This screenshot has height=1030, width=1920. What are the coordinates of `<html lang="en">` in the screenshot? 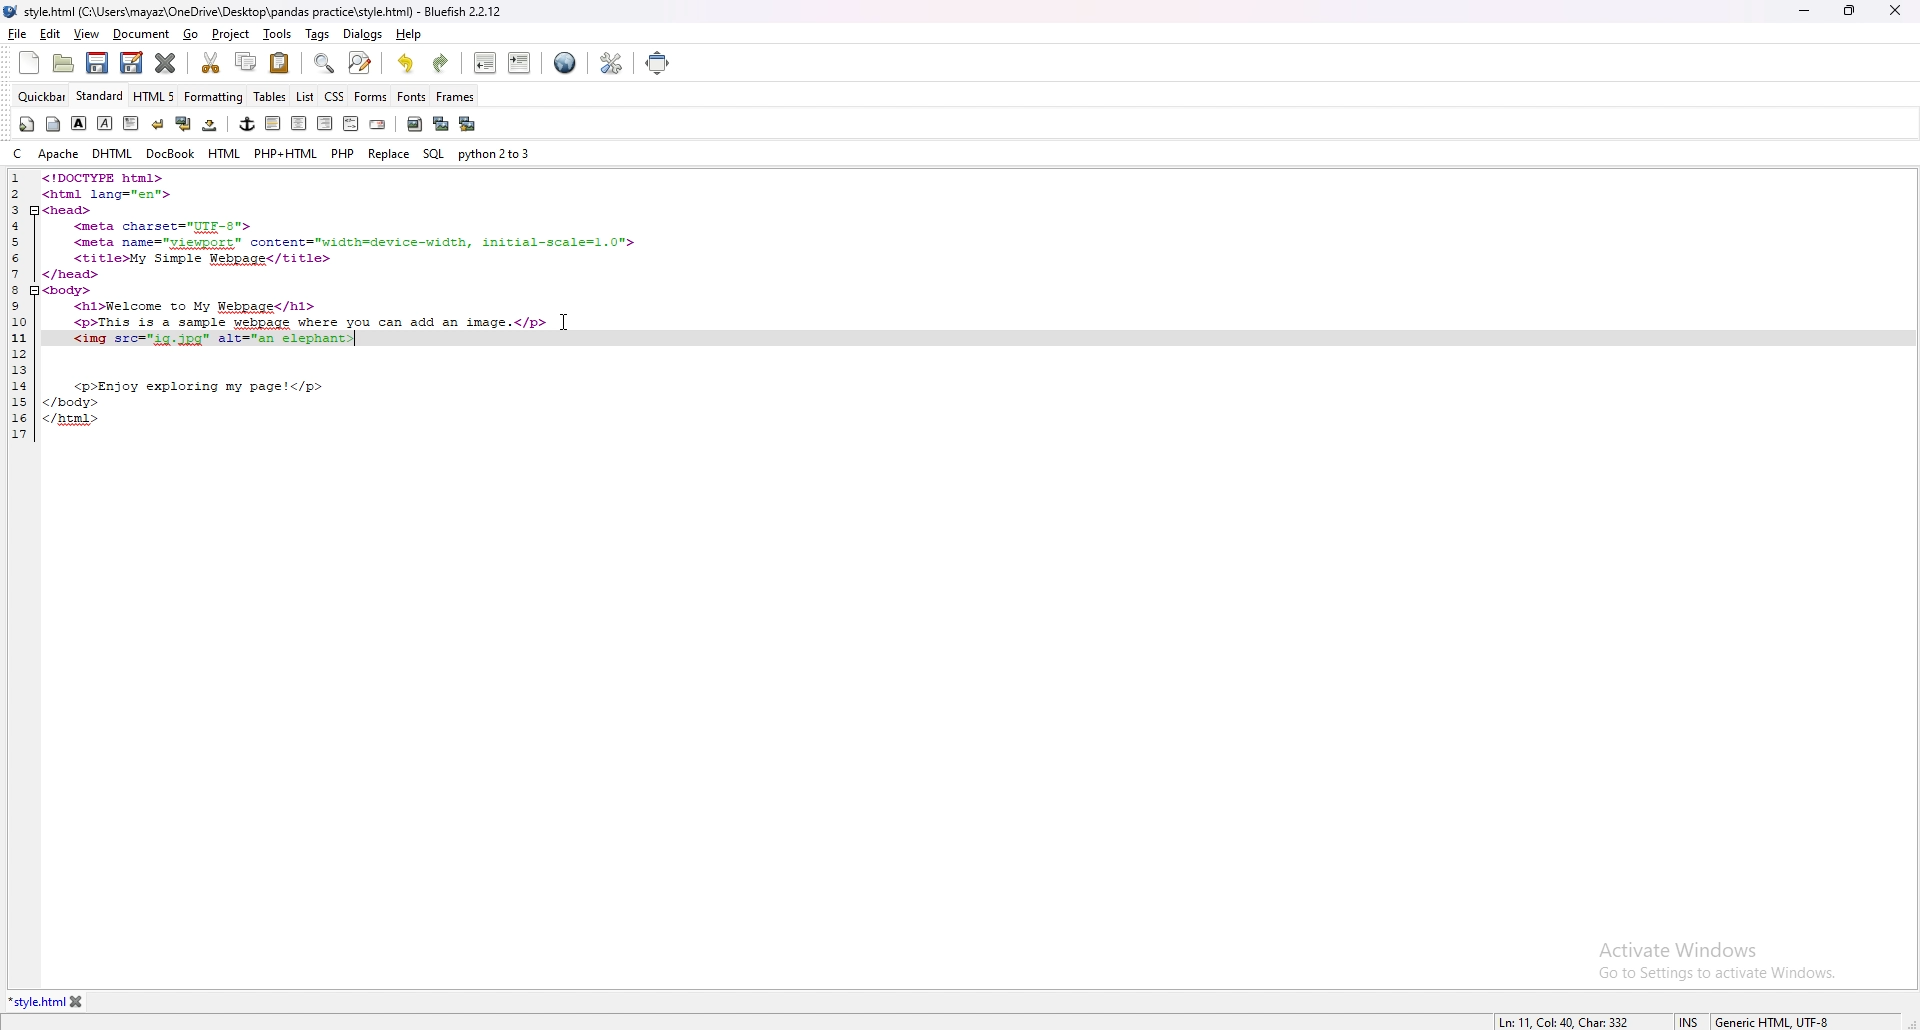 It's located at (108, 194).